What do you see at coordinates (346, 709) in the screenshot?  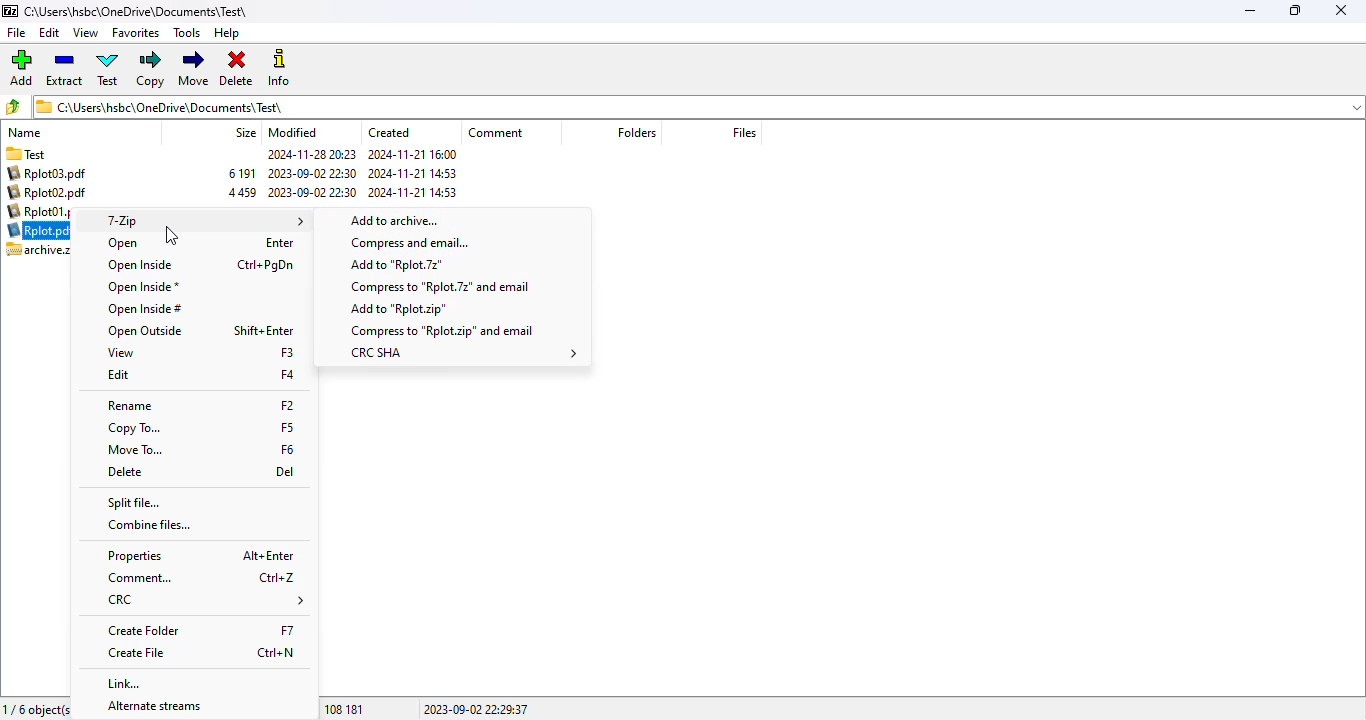 I see `108 181` at bounding box center [346, 709].